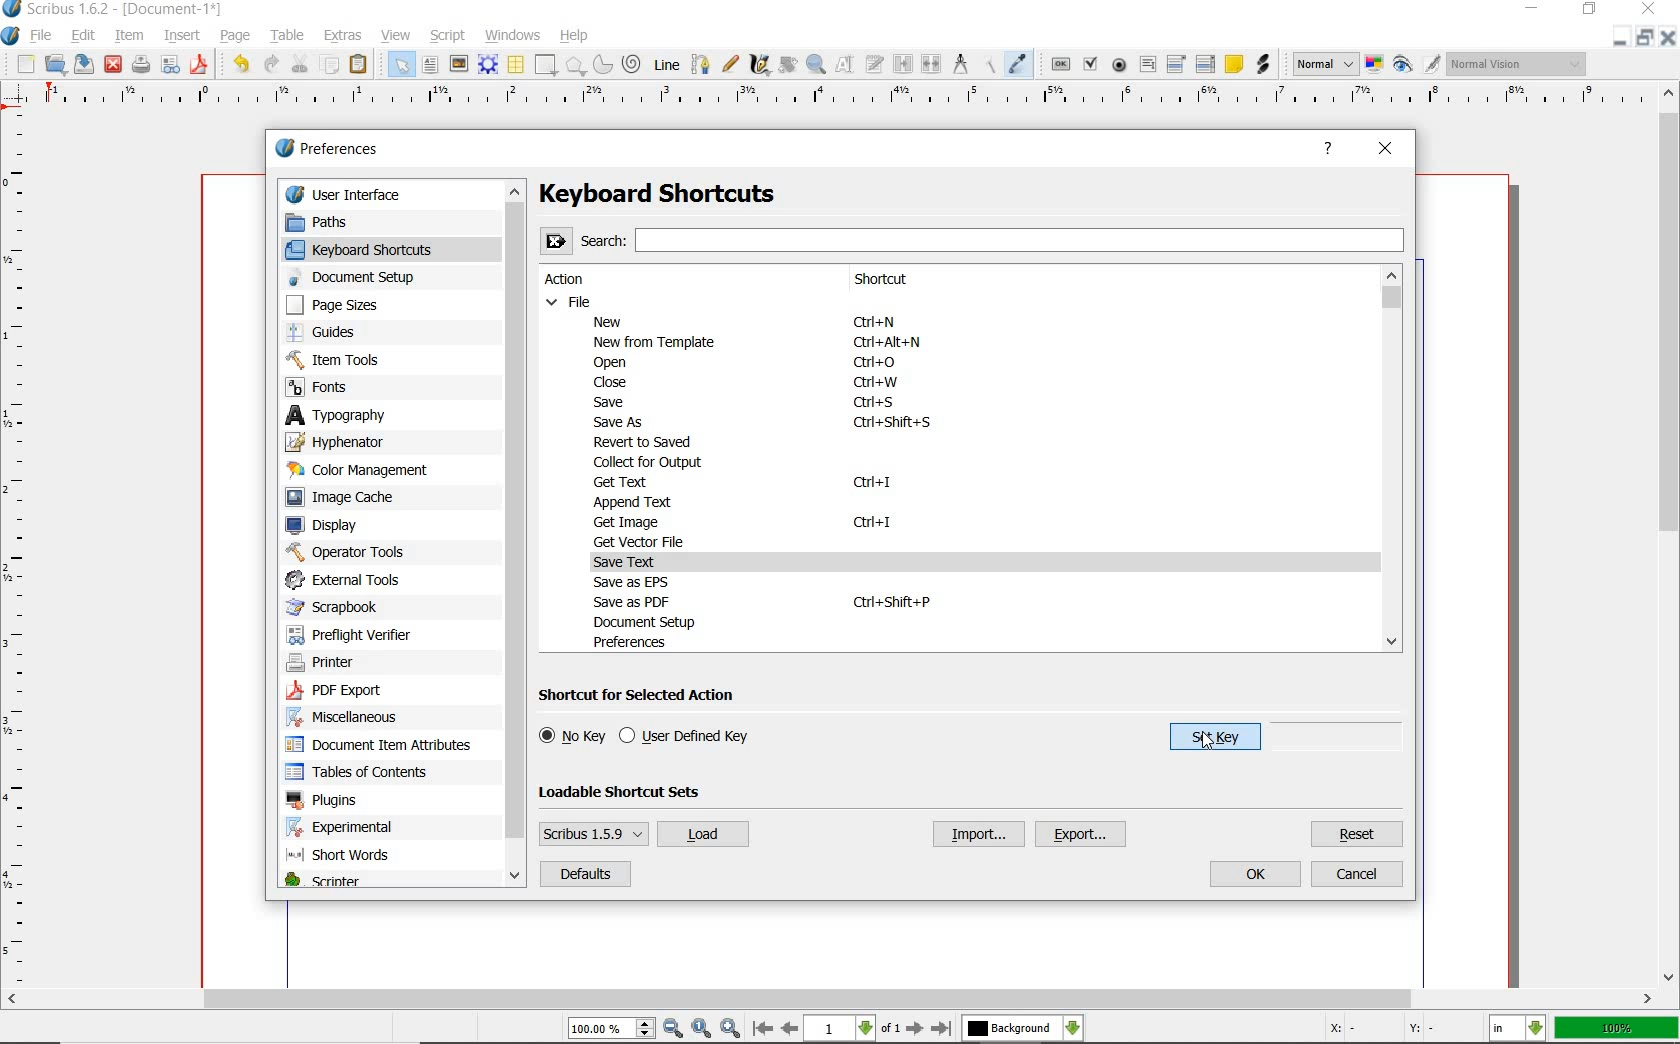 Image resolution: width=1680 pixels, height=1044 pixels. I want to click on external tools, so click(352, 579).